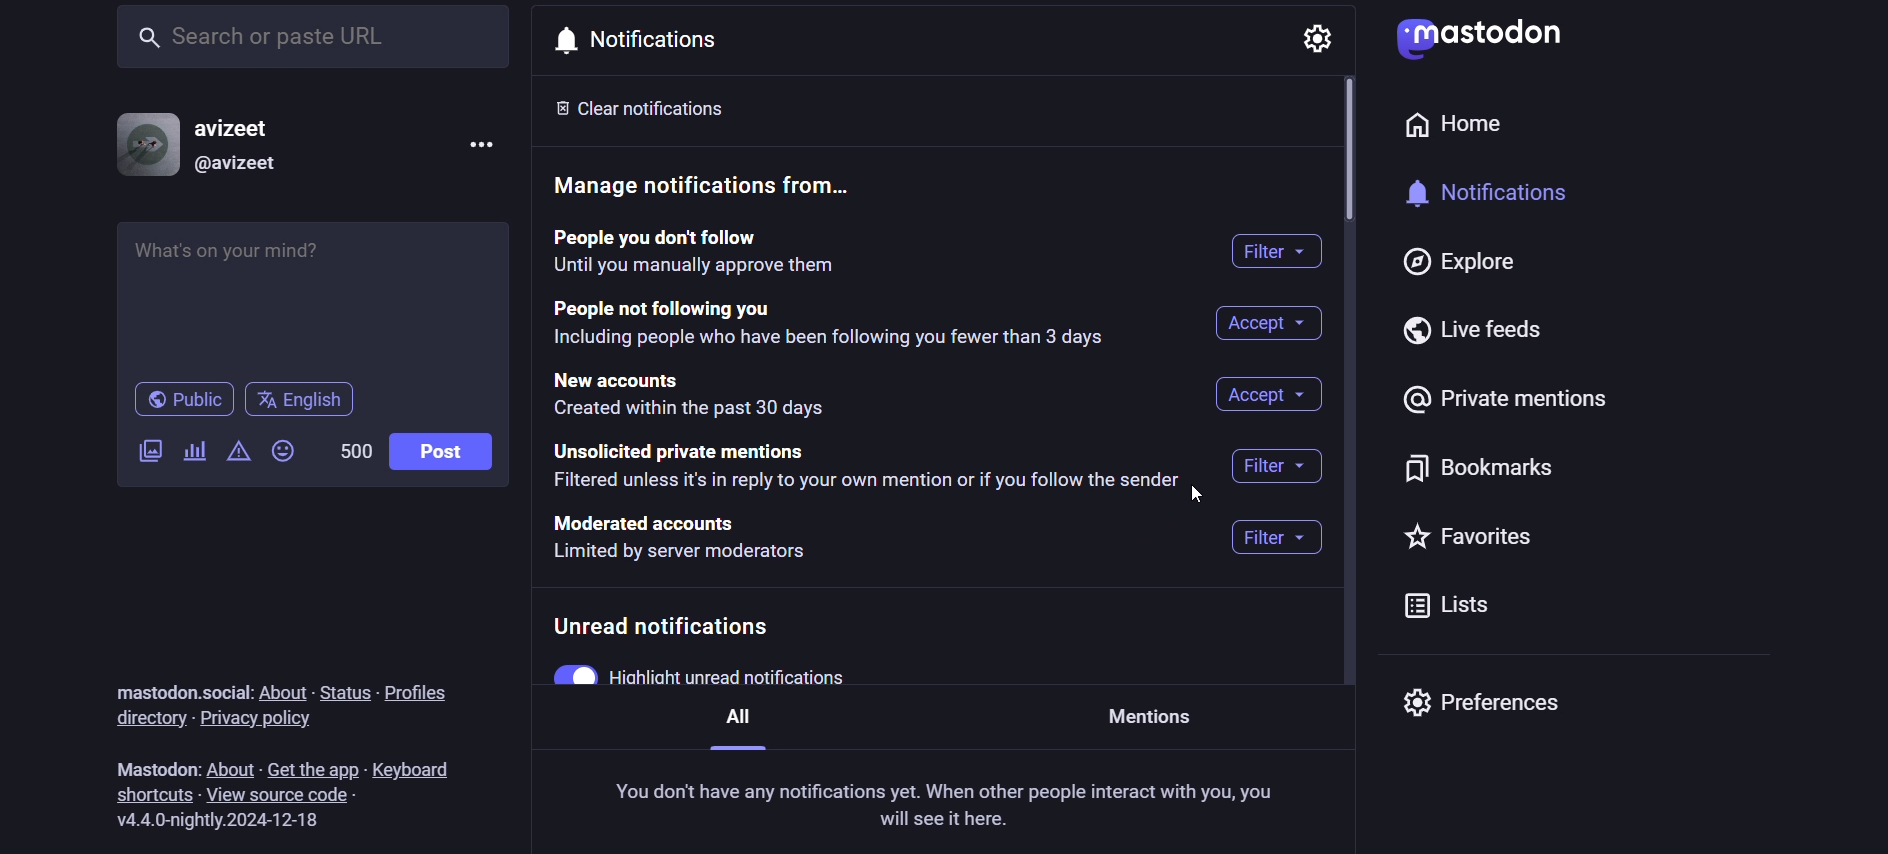  What do you see at coordinates (239, 450) in the screenshot?
I see `content warning` at bounding box center [239, 450].